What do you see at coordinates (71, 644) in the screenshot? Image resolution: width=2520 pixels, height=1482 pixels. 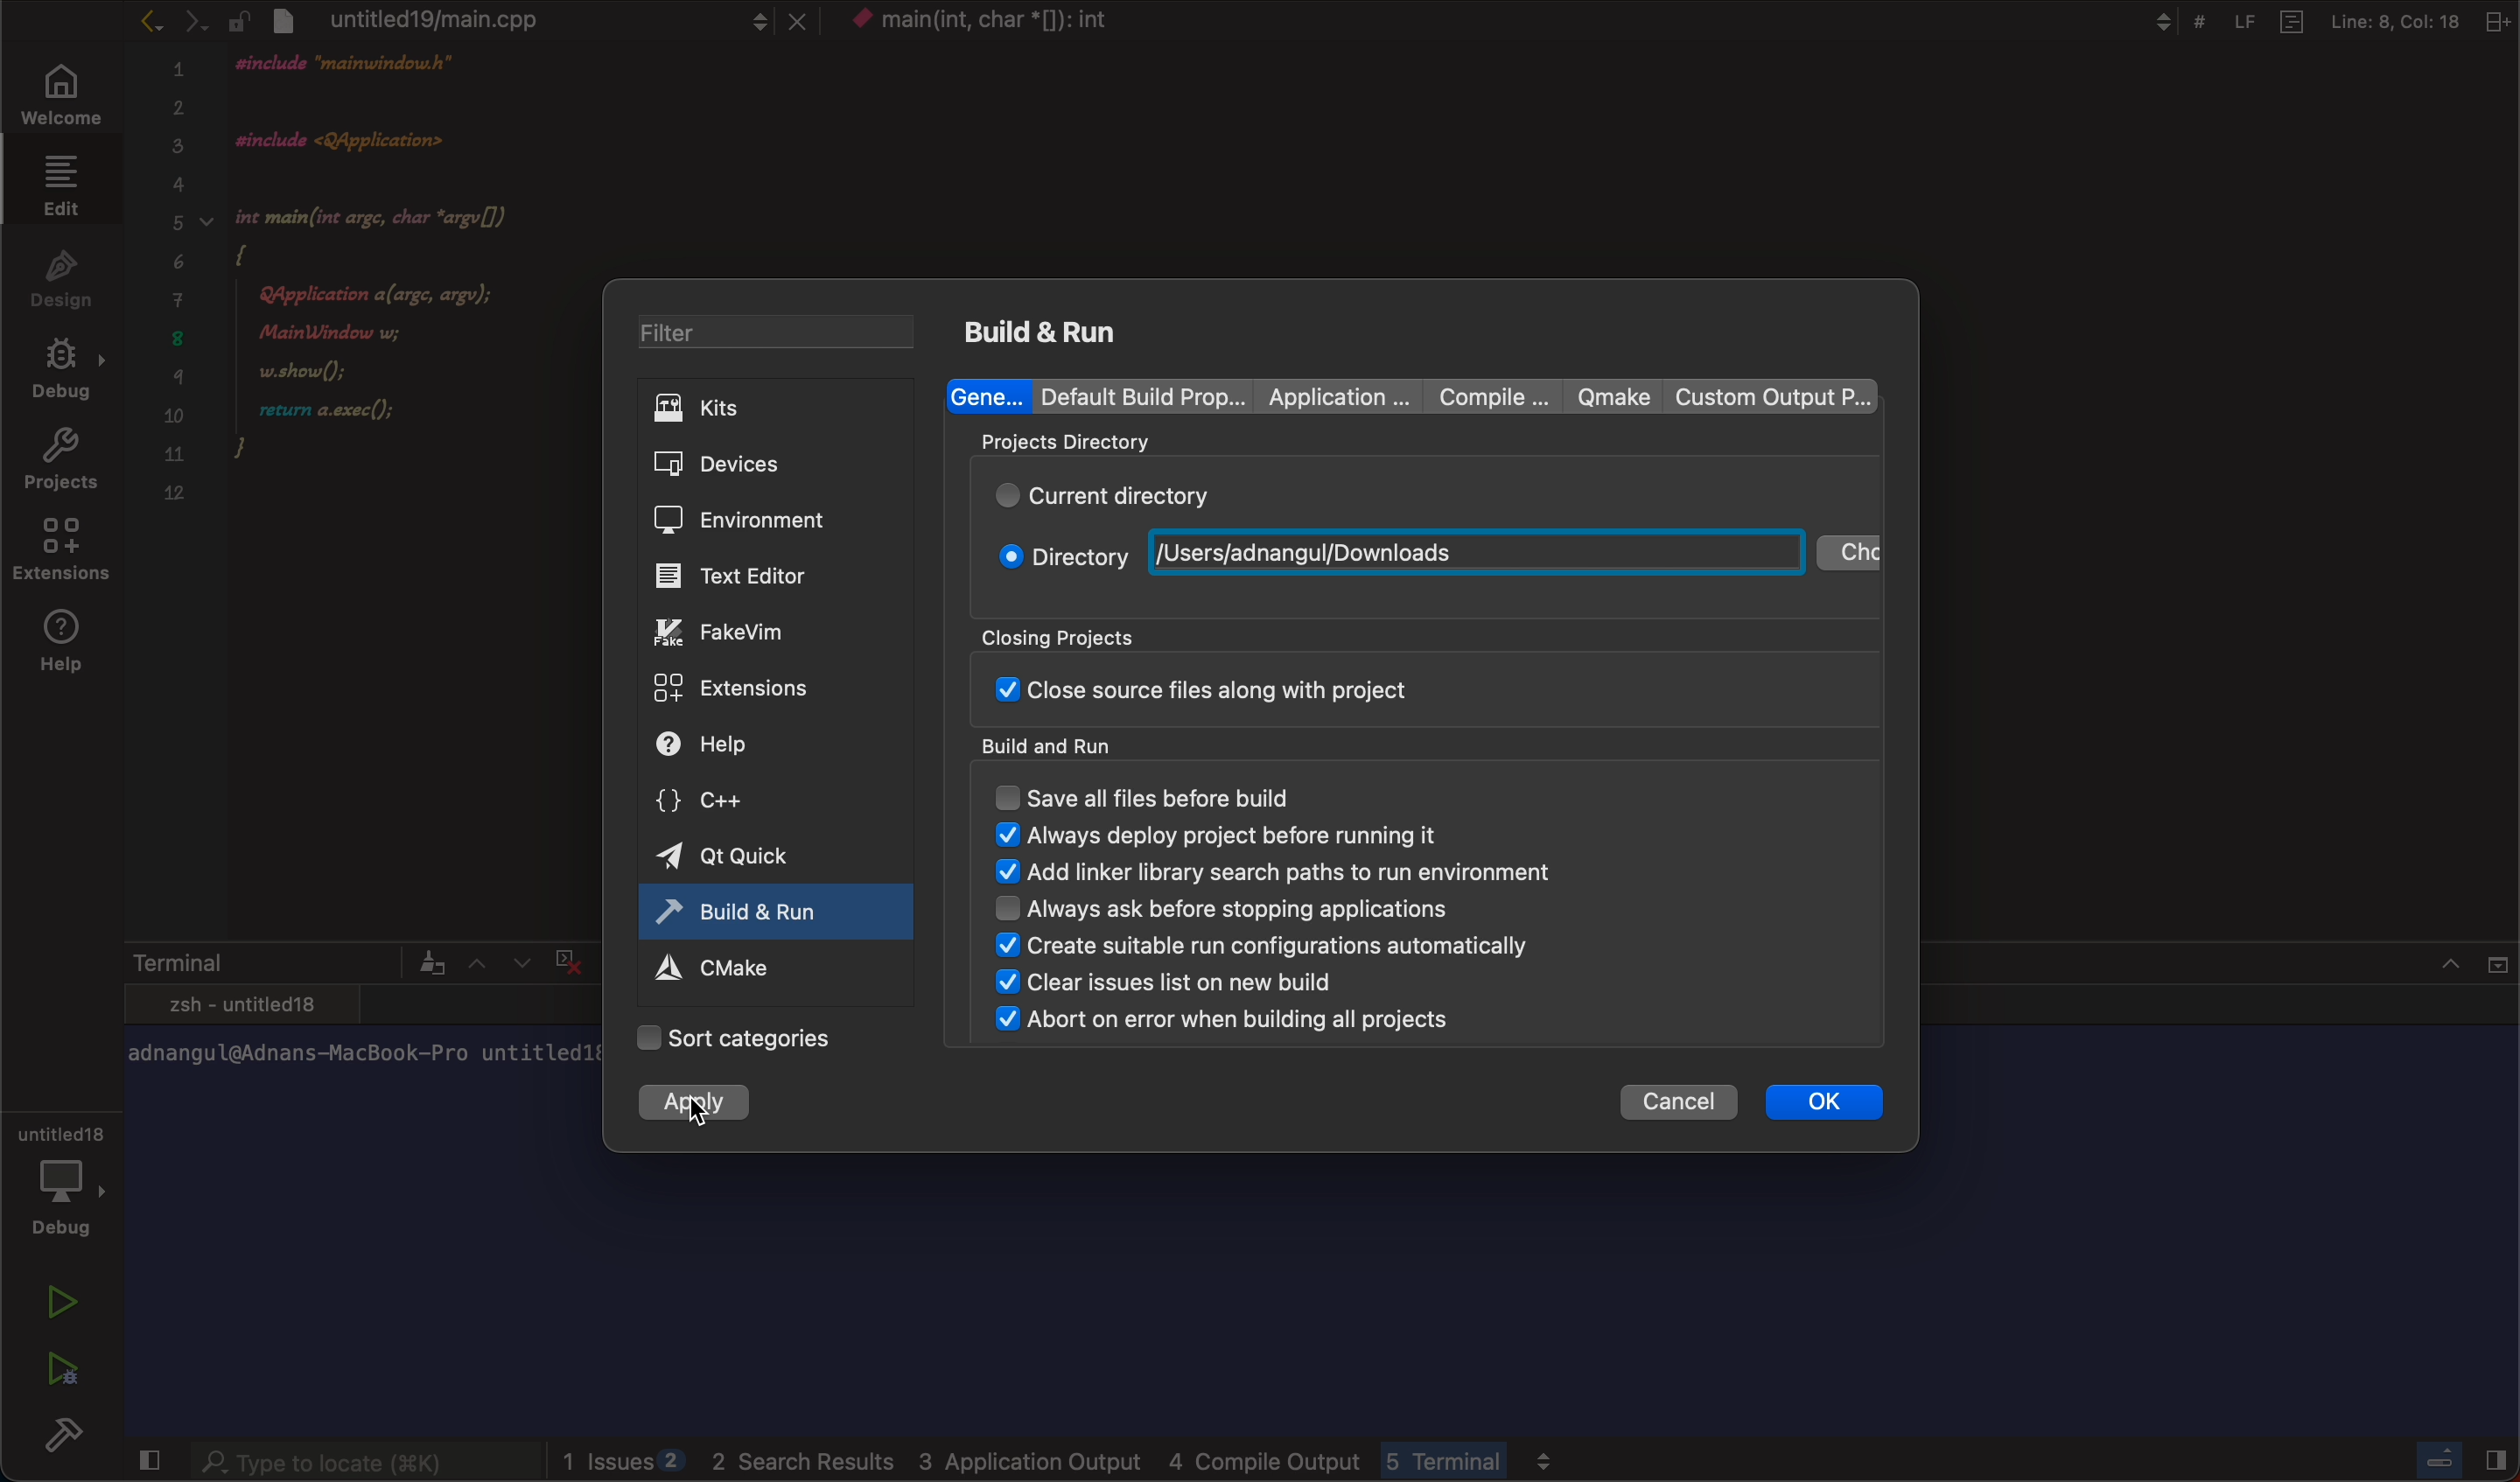 I see `help` at bounding box center [71, 644].